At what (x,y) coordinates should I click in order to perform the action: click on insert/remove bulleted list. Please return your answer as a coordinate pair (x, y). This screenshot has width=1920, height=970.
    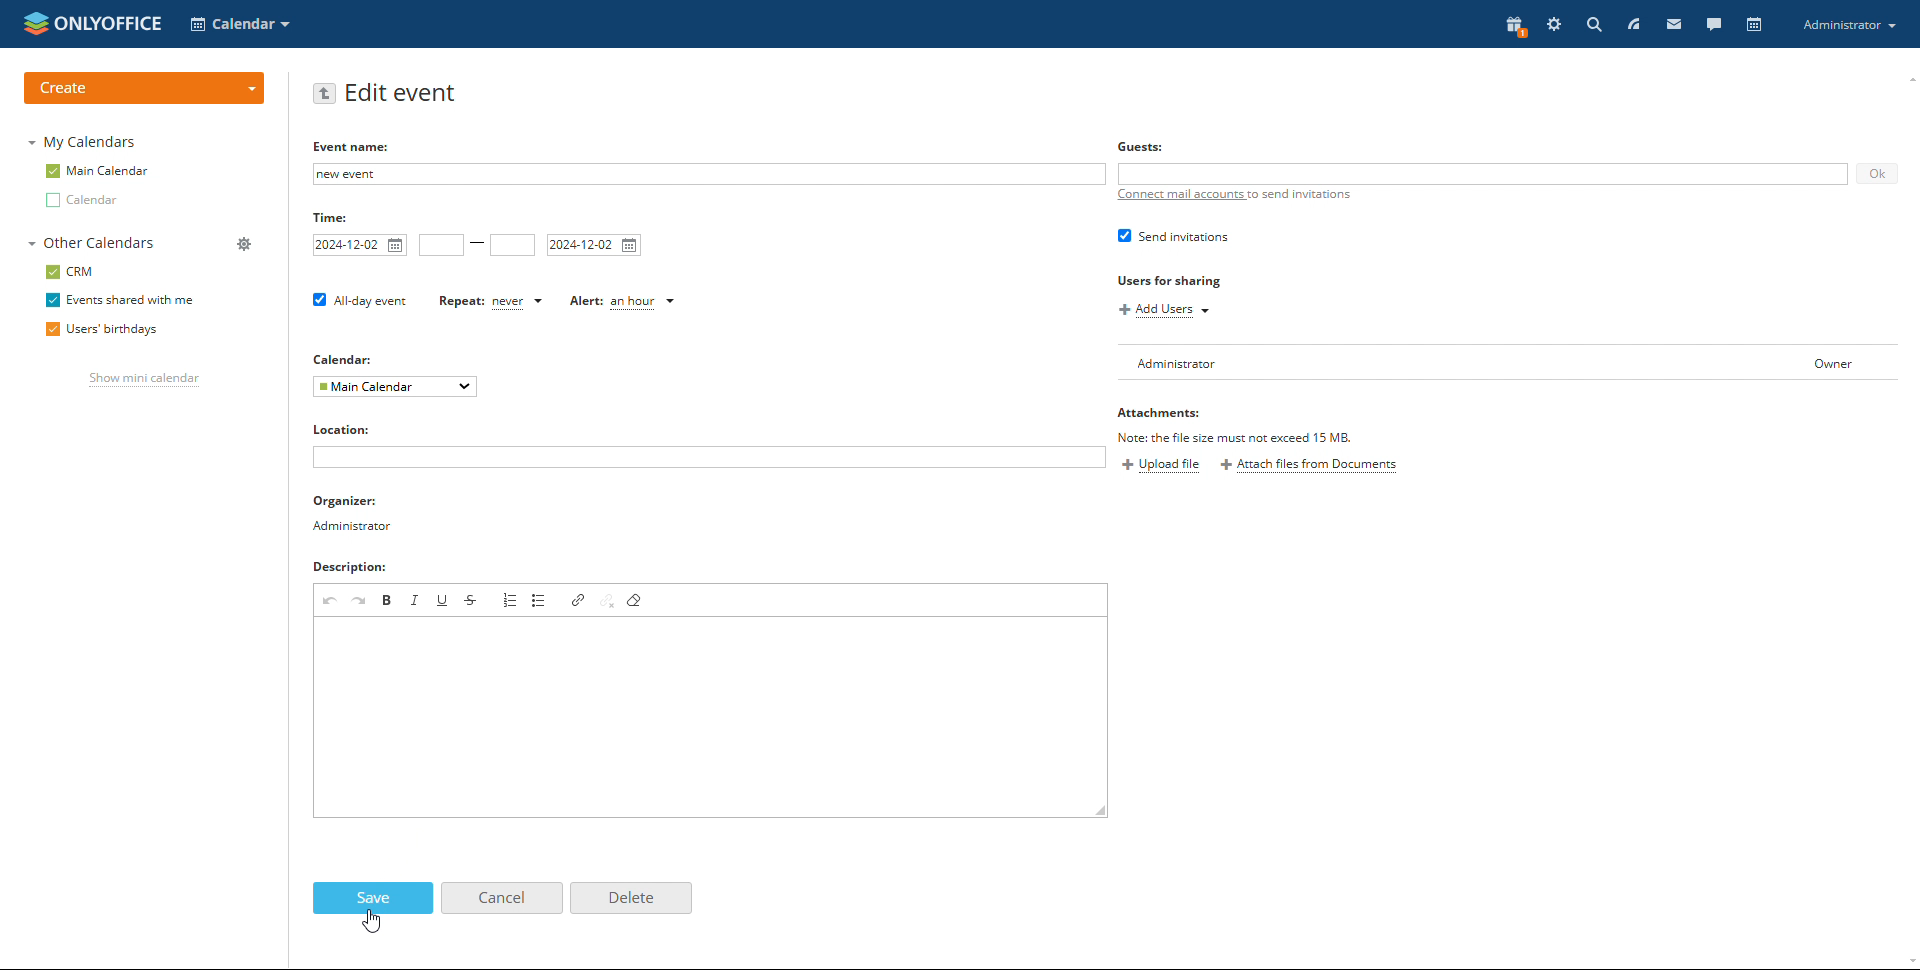
    Looking at the image, I should click on (540, 599).